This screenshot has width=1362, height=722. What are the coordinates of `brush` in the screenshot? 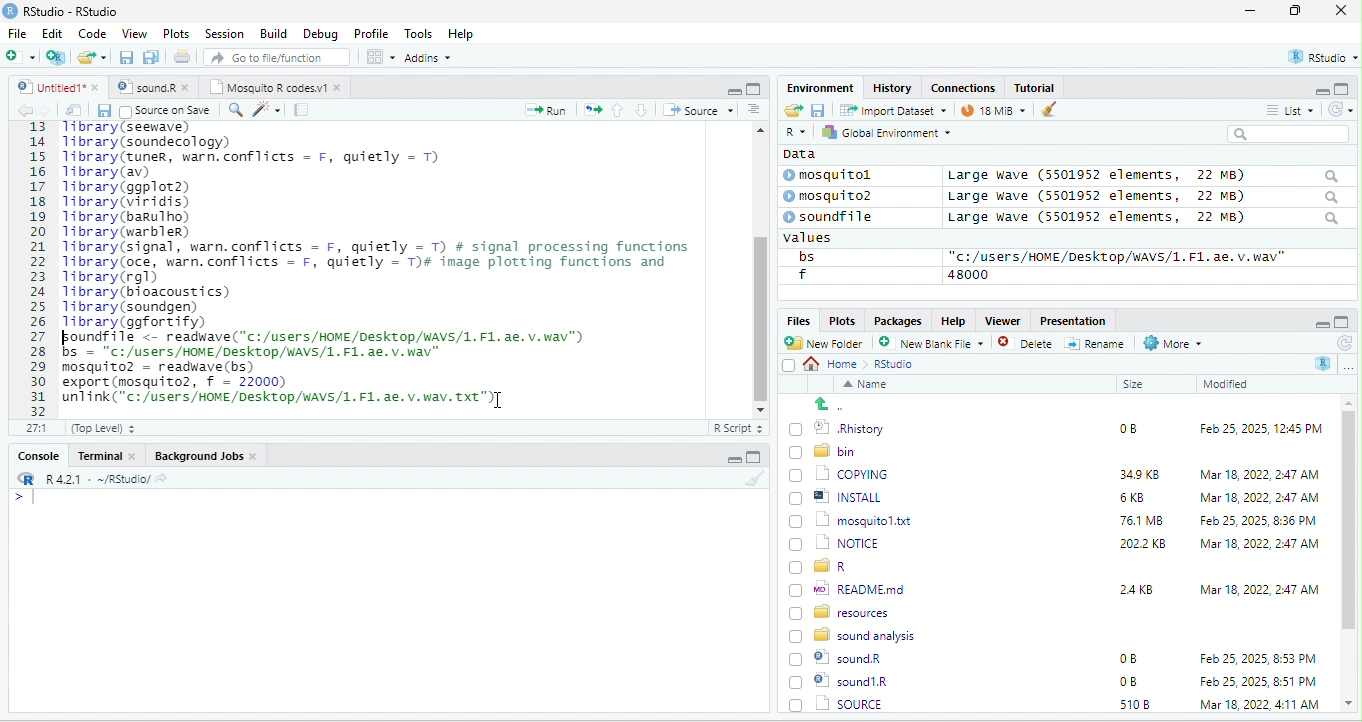 It's located at (757, 479).